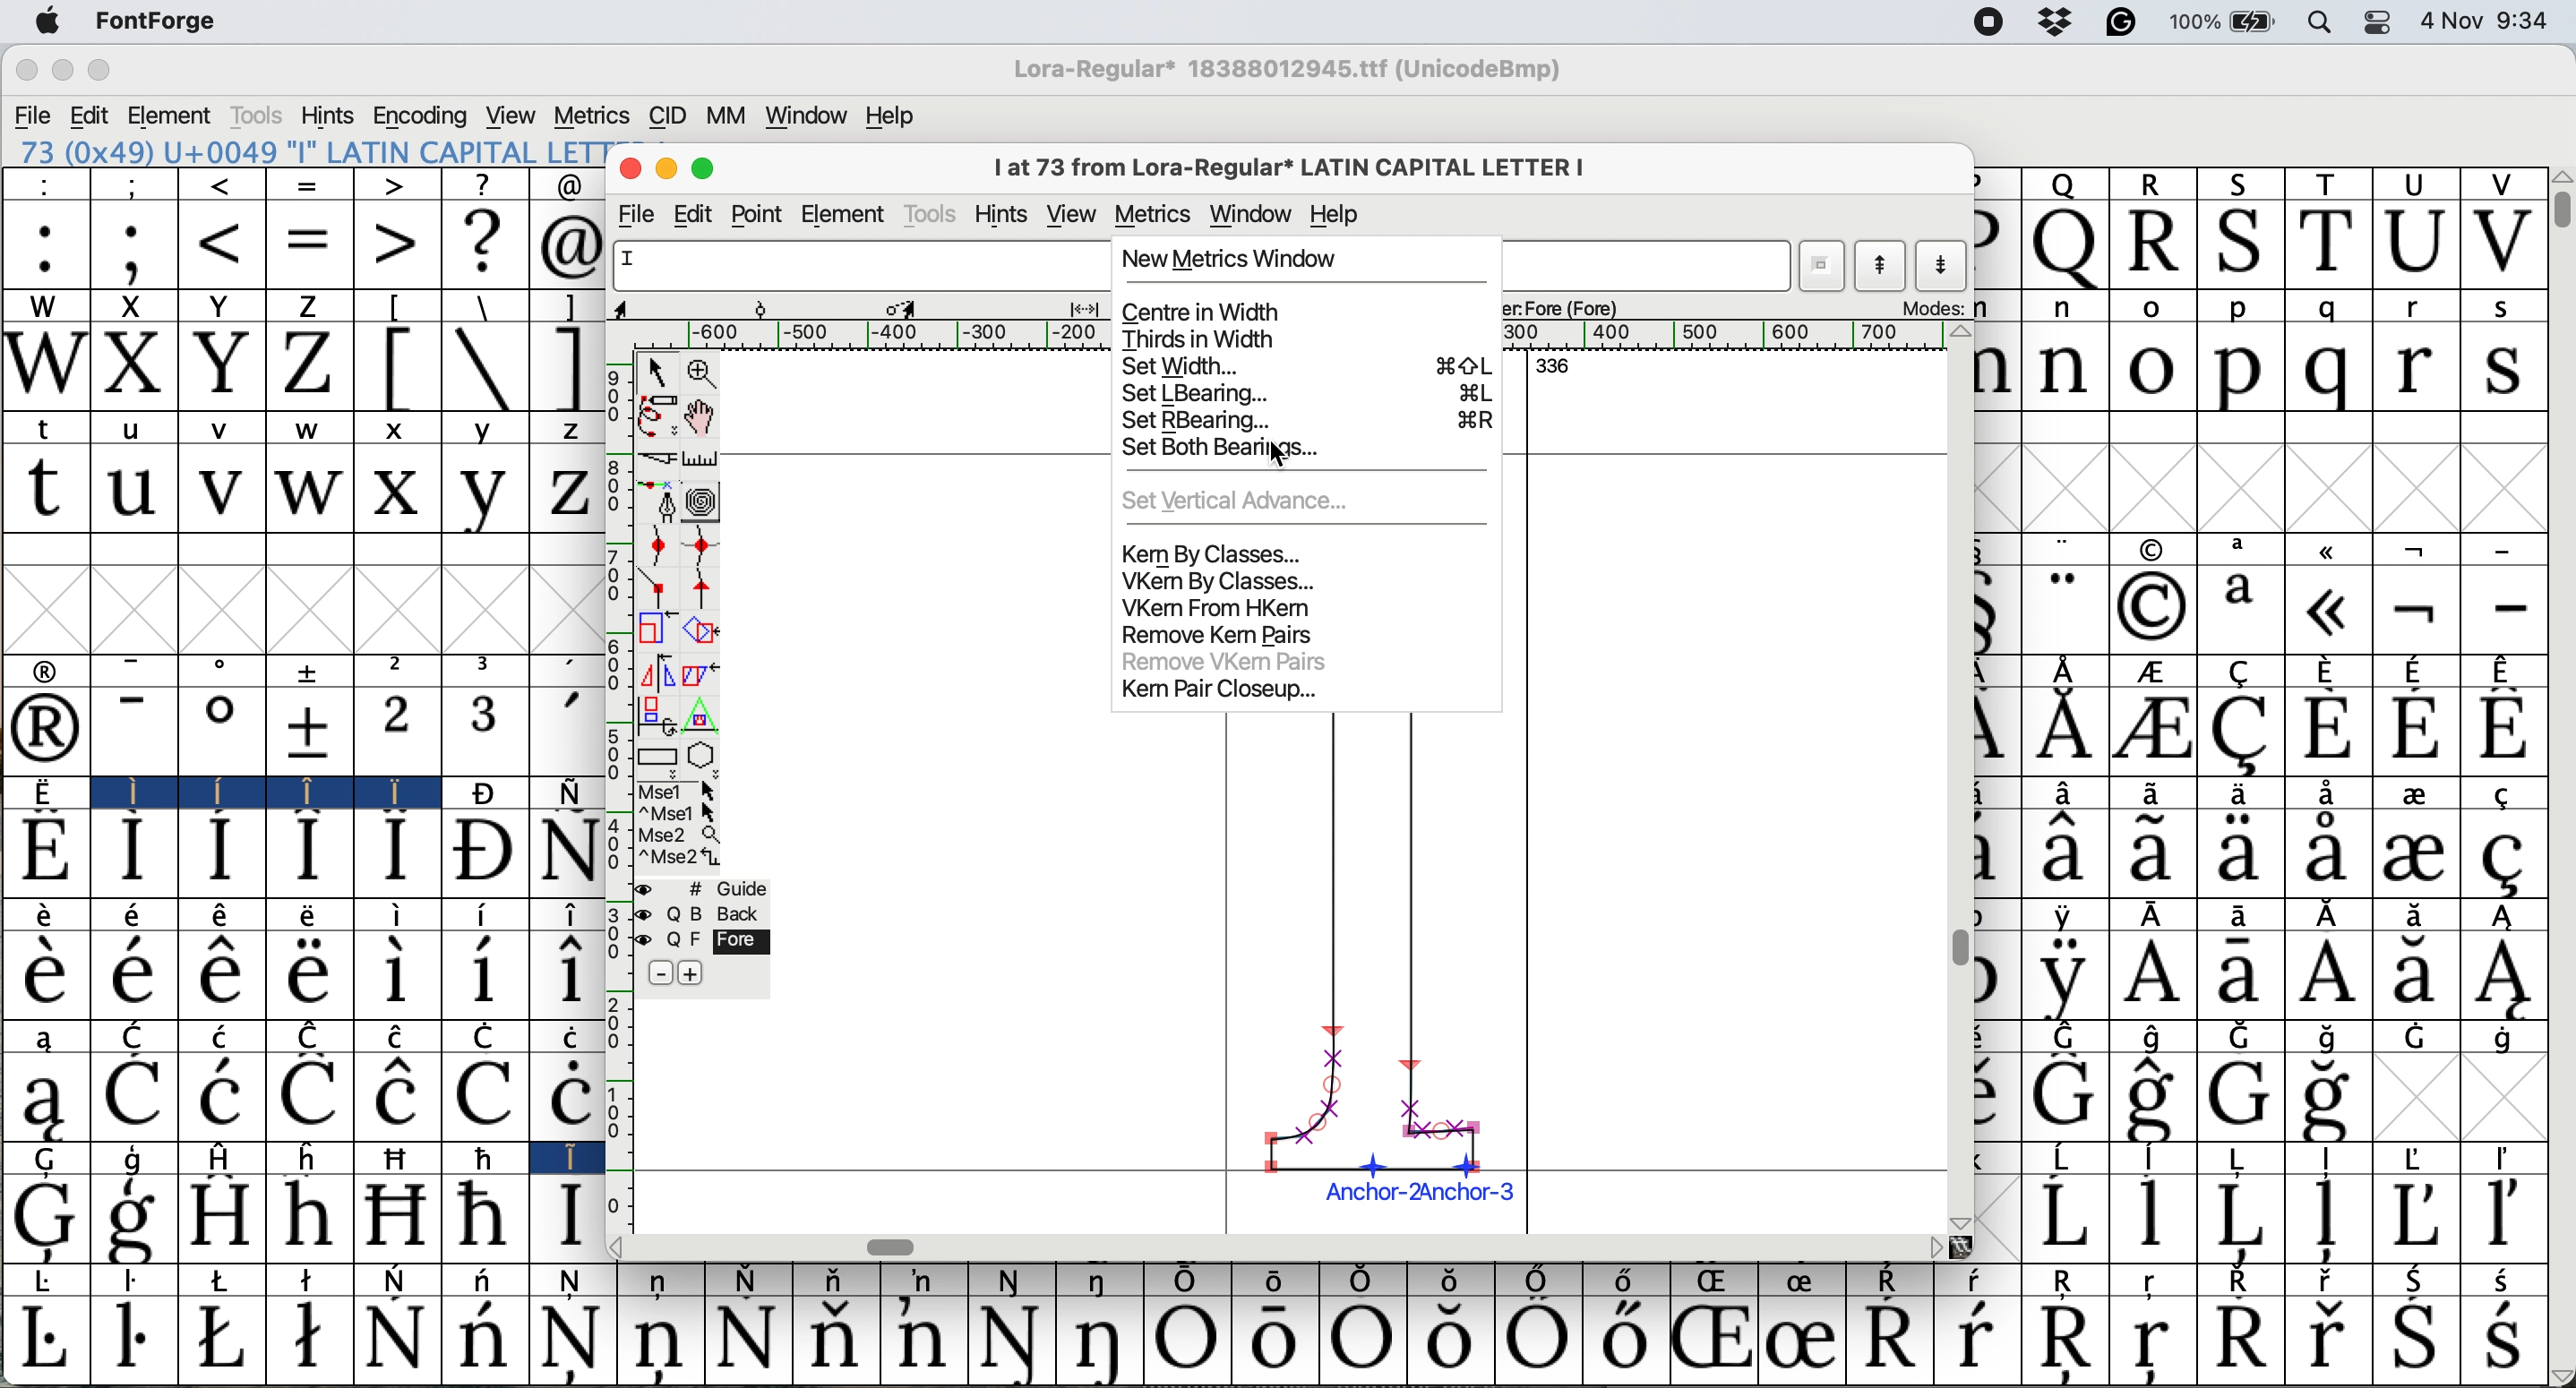 Image resolution: width=2576 pixels, height=1388 pixels. What do you see at coordinates (2068, 1035) in the screenshot?
I see `Symbol` at bounding box center [2068, 1035].